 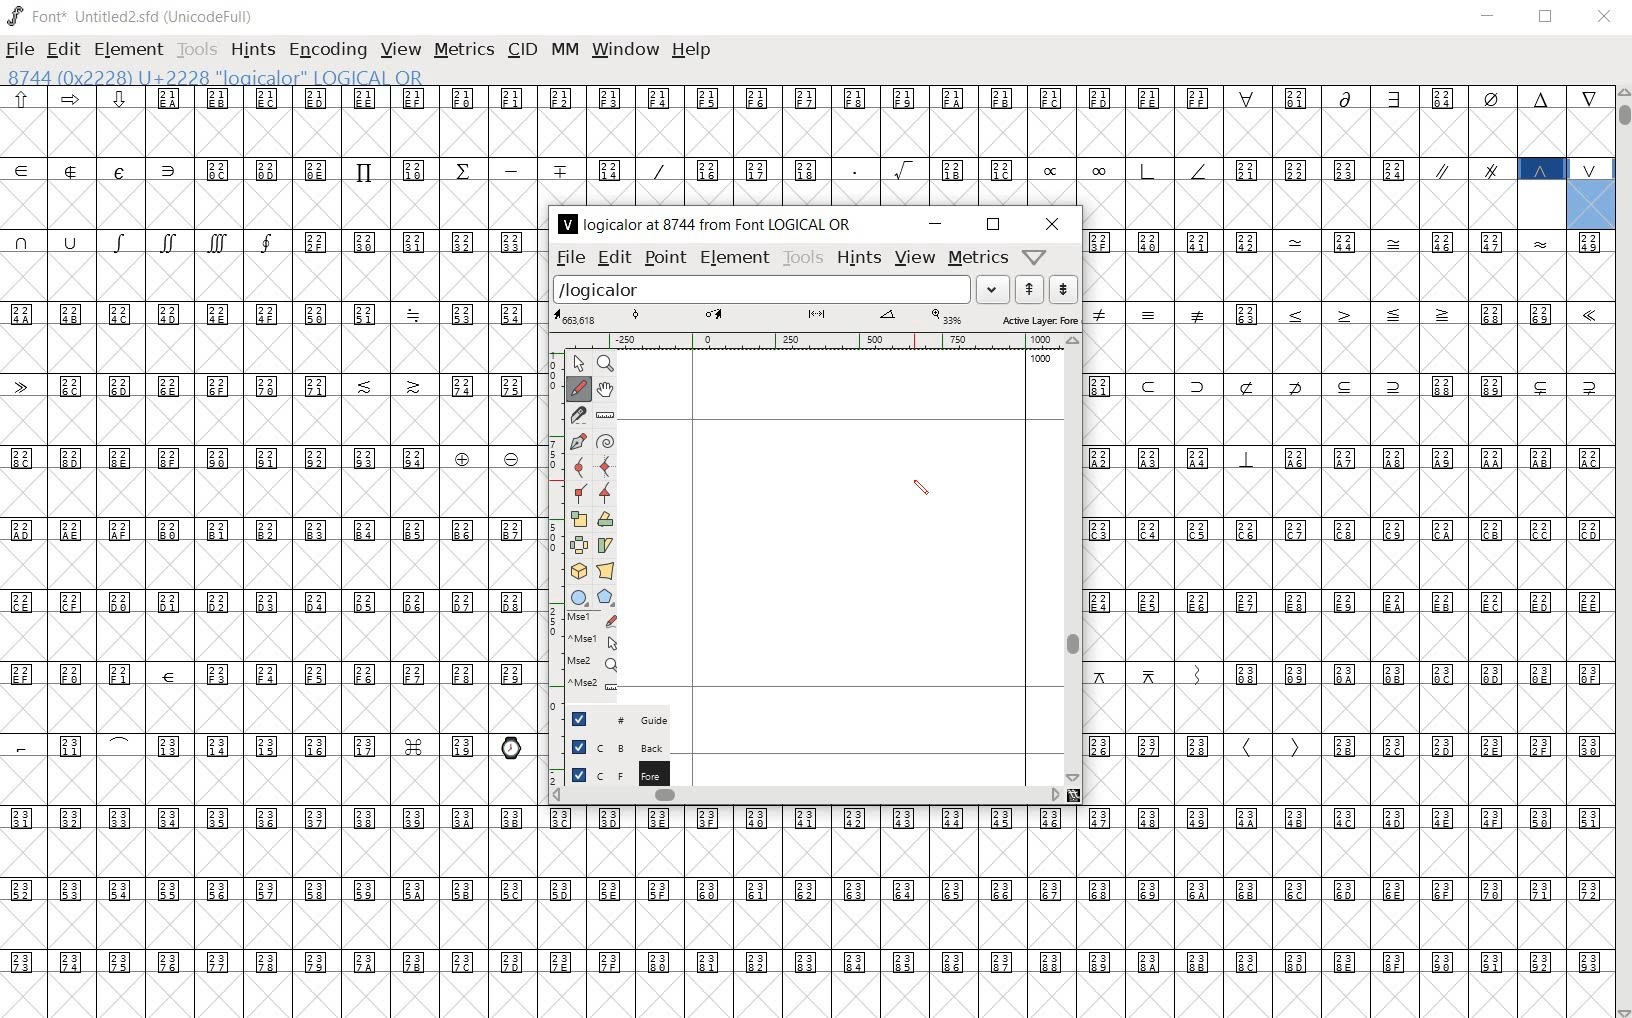 What do you see at coordinates (576, 572) in the screenshot?
I see `rotate the selection in 3D and project back to plane` at bounding box center [576, 572].